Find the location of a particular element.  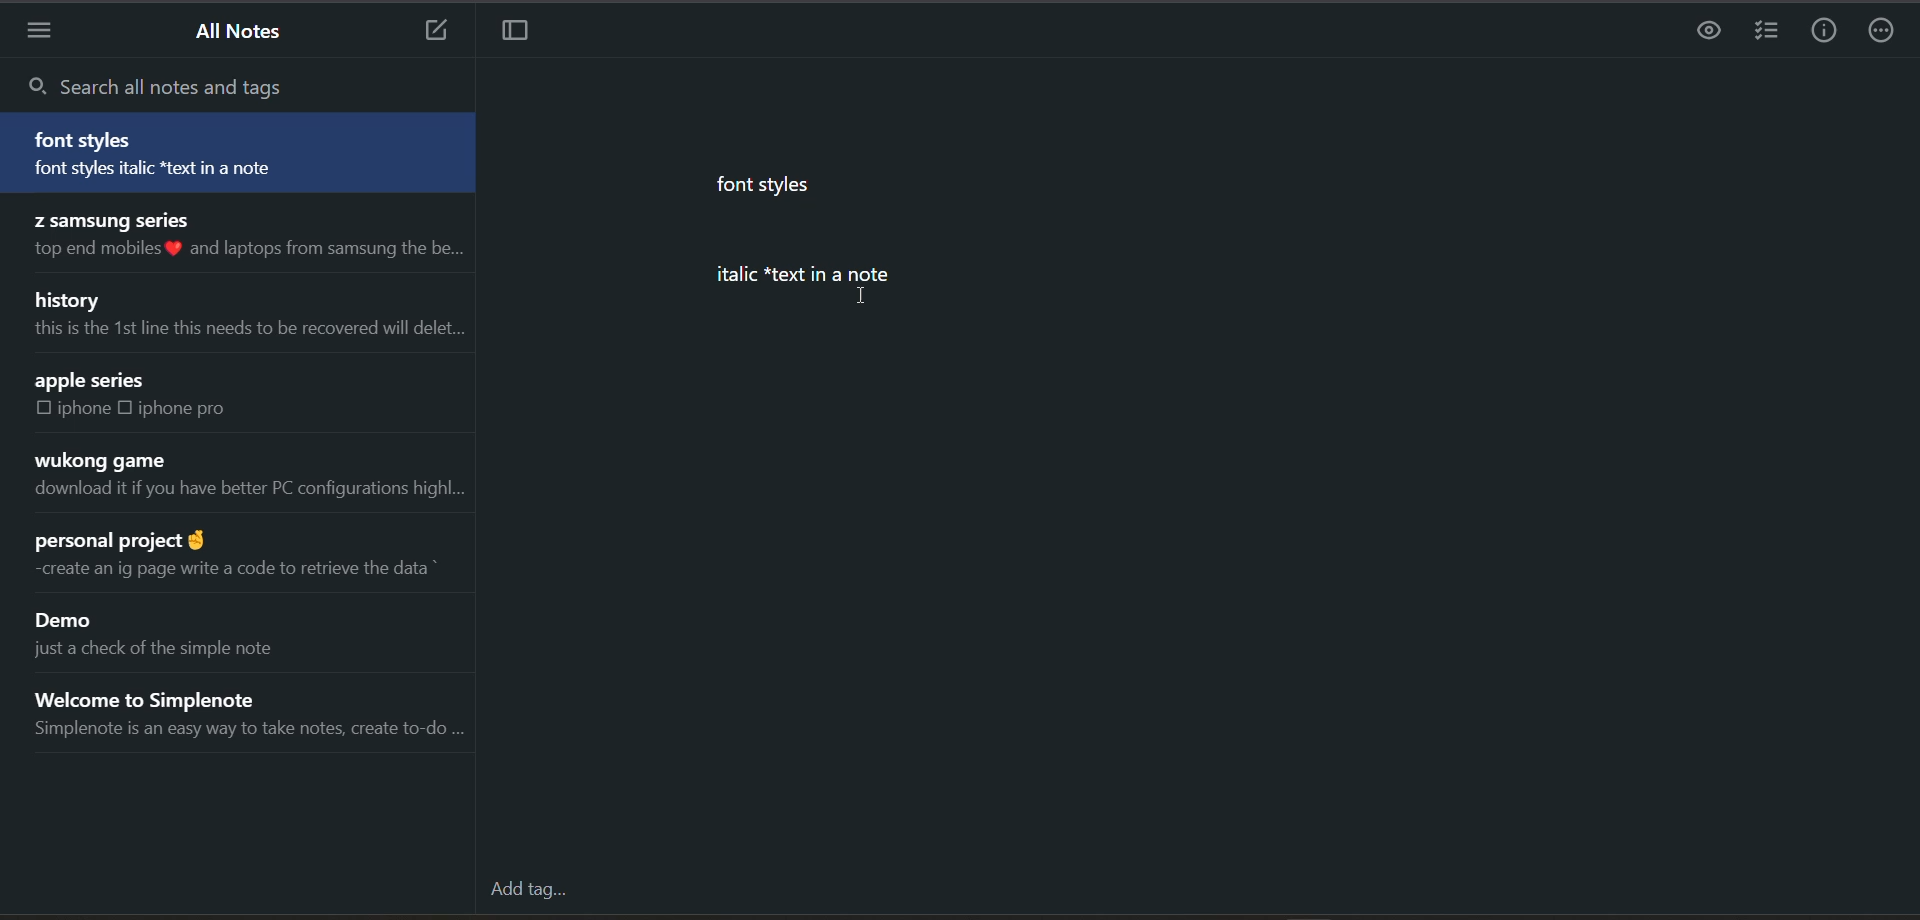

note title and preview is located at coordinates (239, 152).